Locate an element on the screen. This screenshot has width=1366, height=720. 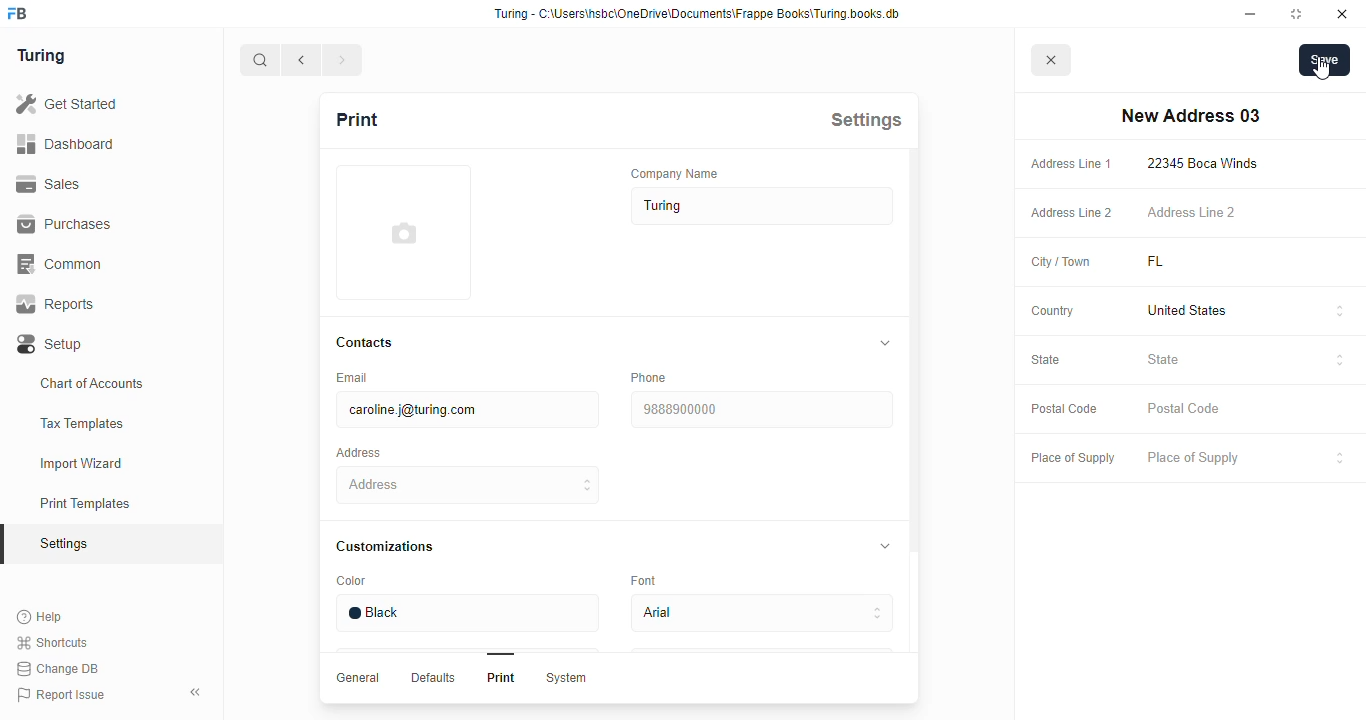
place of supply is located at coordinates (1072, 459).